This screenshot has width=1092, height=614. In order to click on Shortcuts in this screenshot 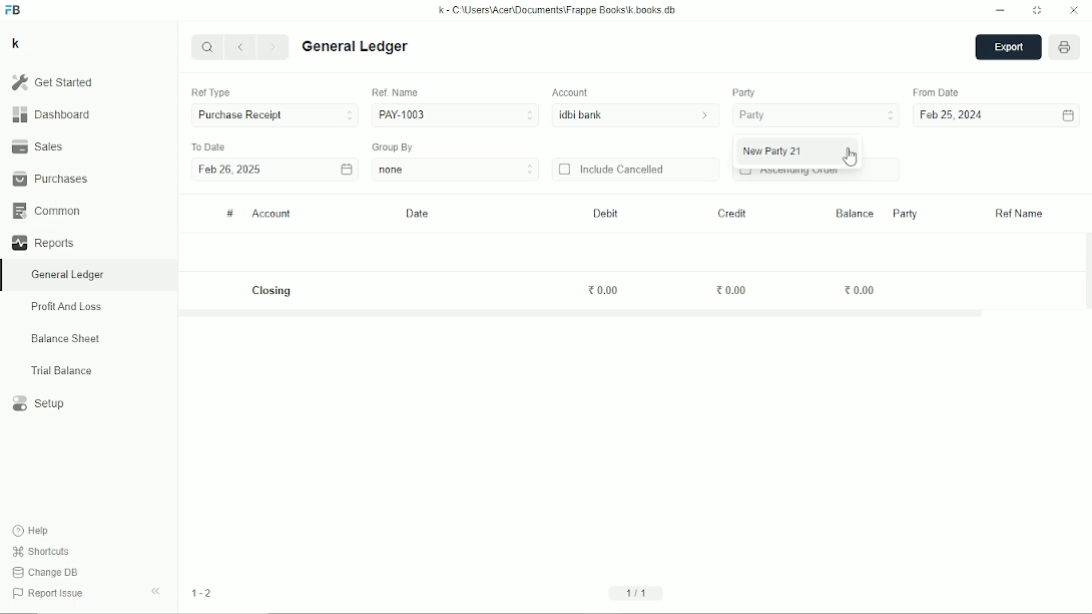, I will do `click(42, 552)`.